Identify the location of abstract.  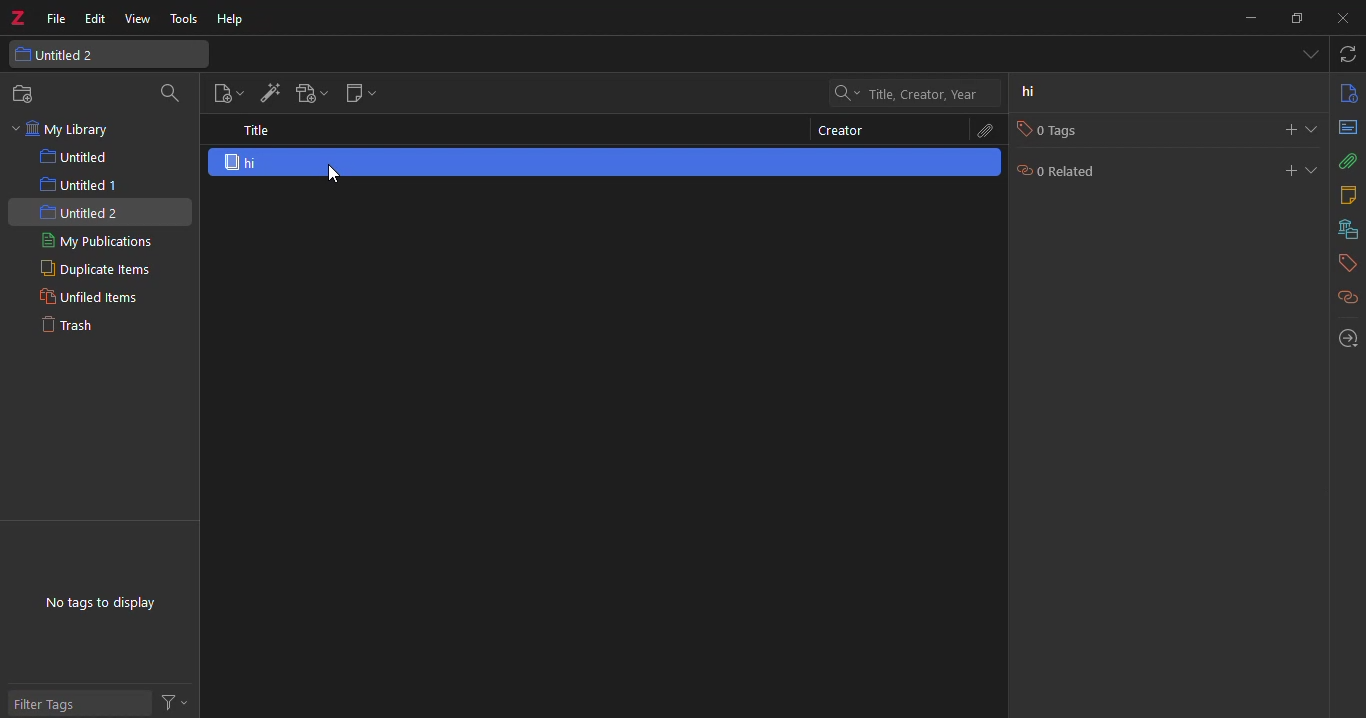
(1346, 127).